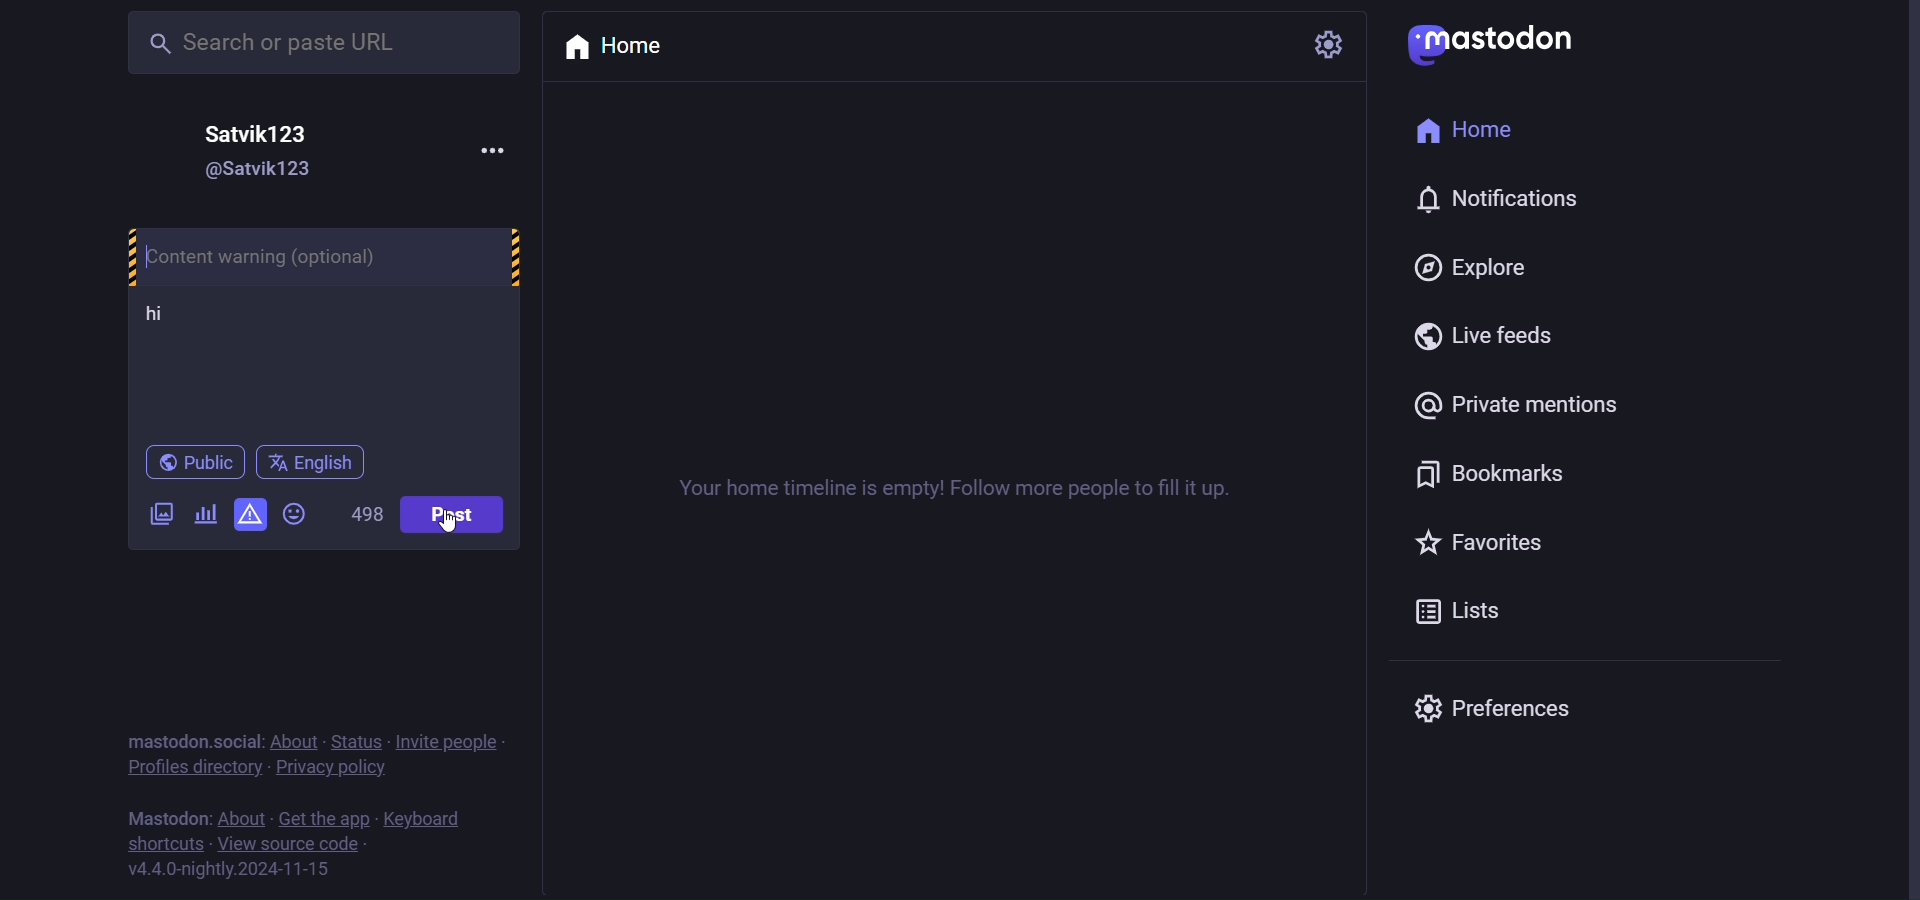 This screenshot has height=900, width=1920. I want to click on bookmark, so click(1486, 471).